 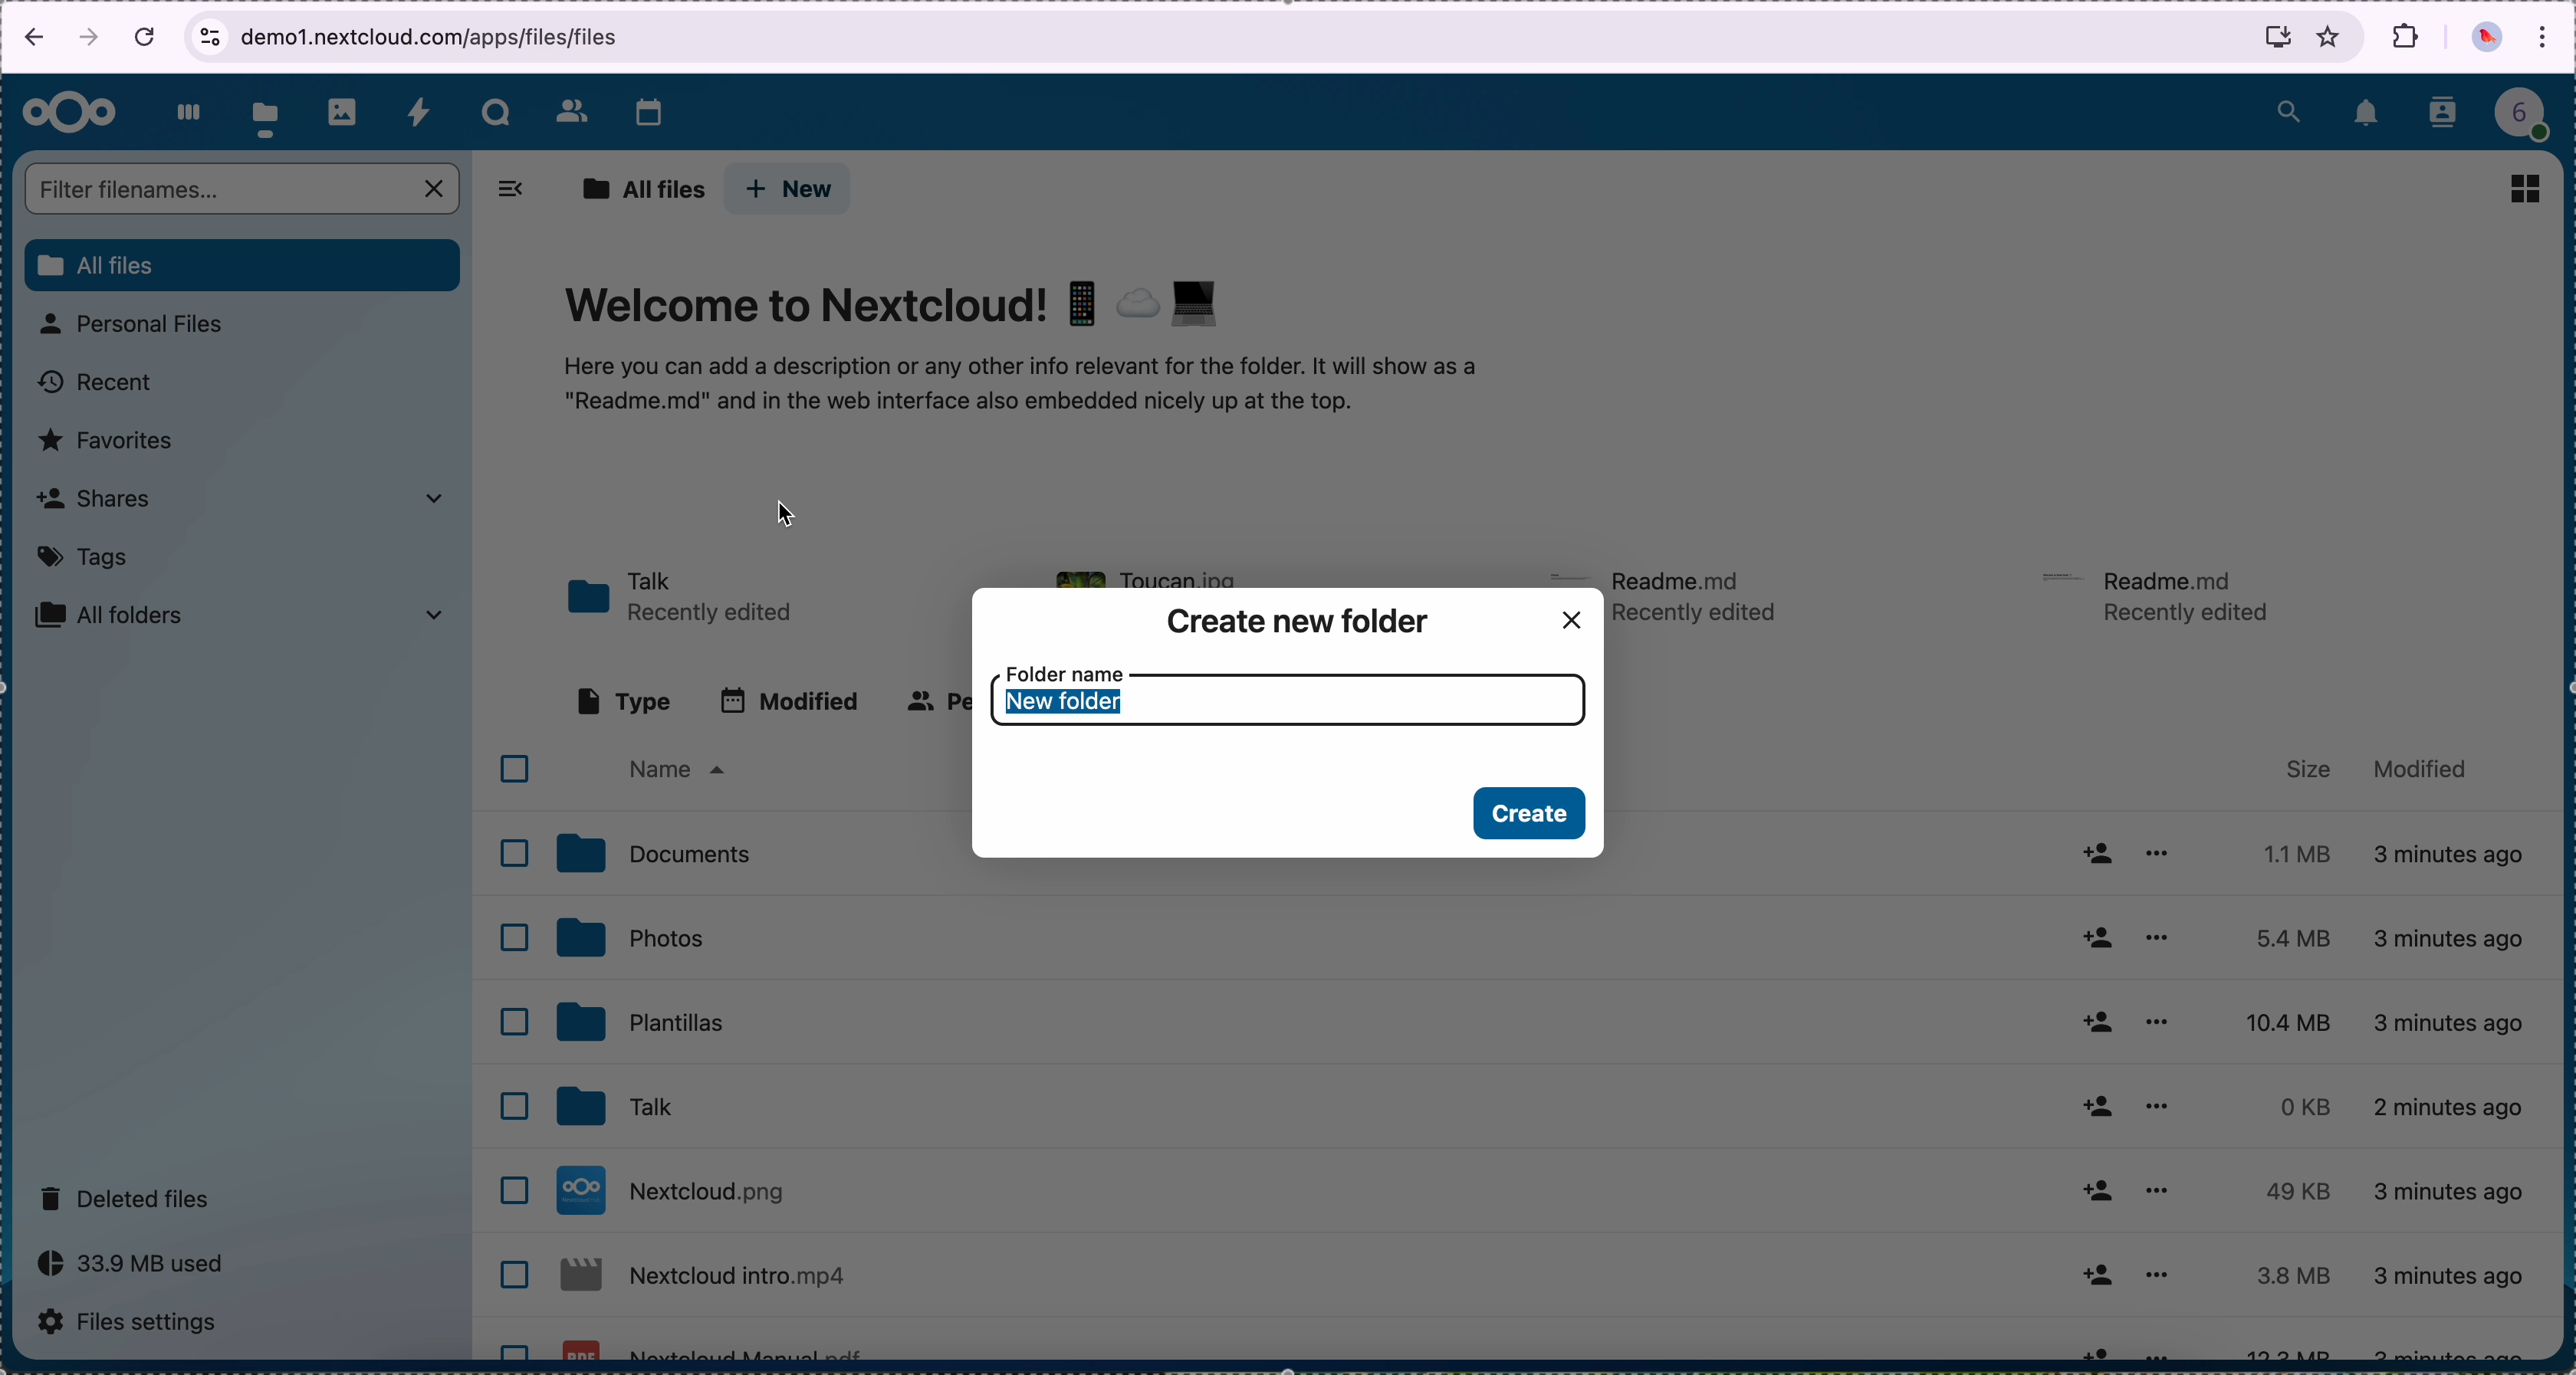 I want to click on type, so click(x=625, y=702).